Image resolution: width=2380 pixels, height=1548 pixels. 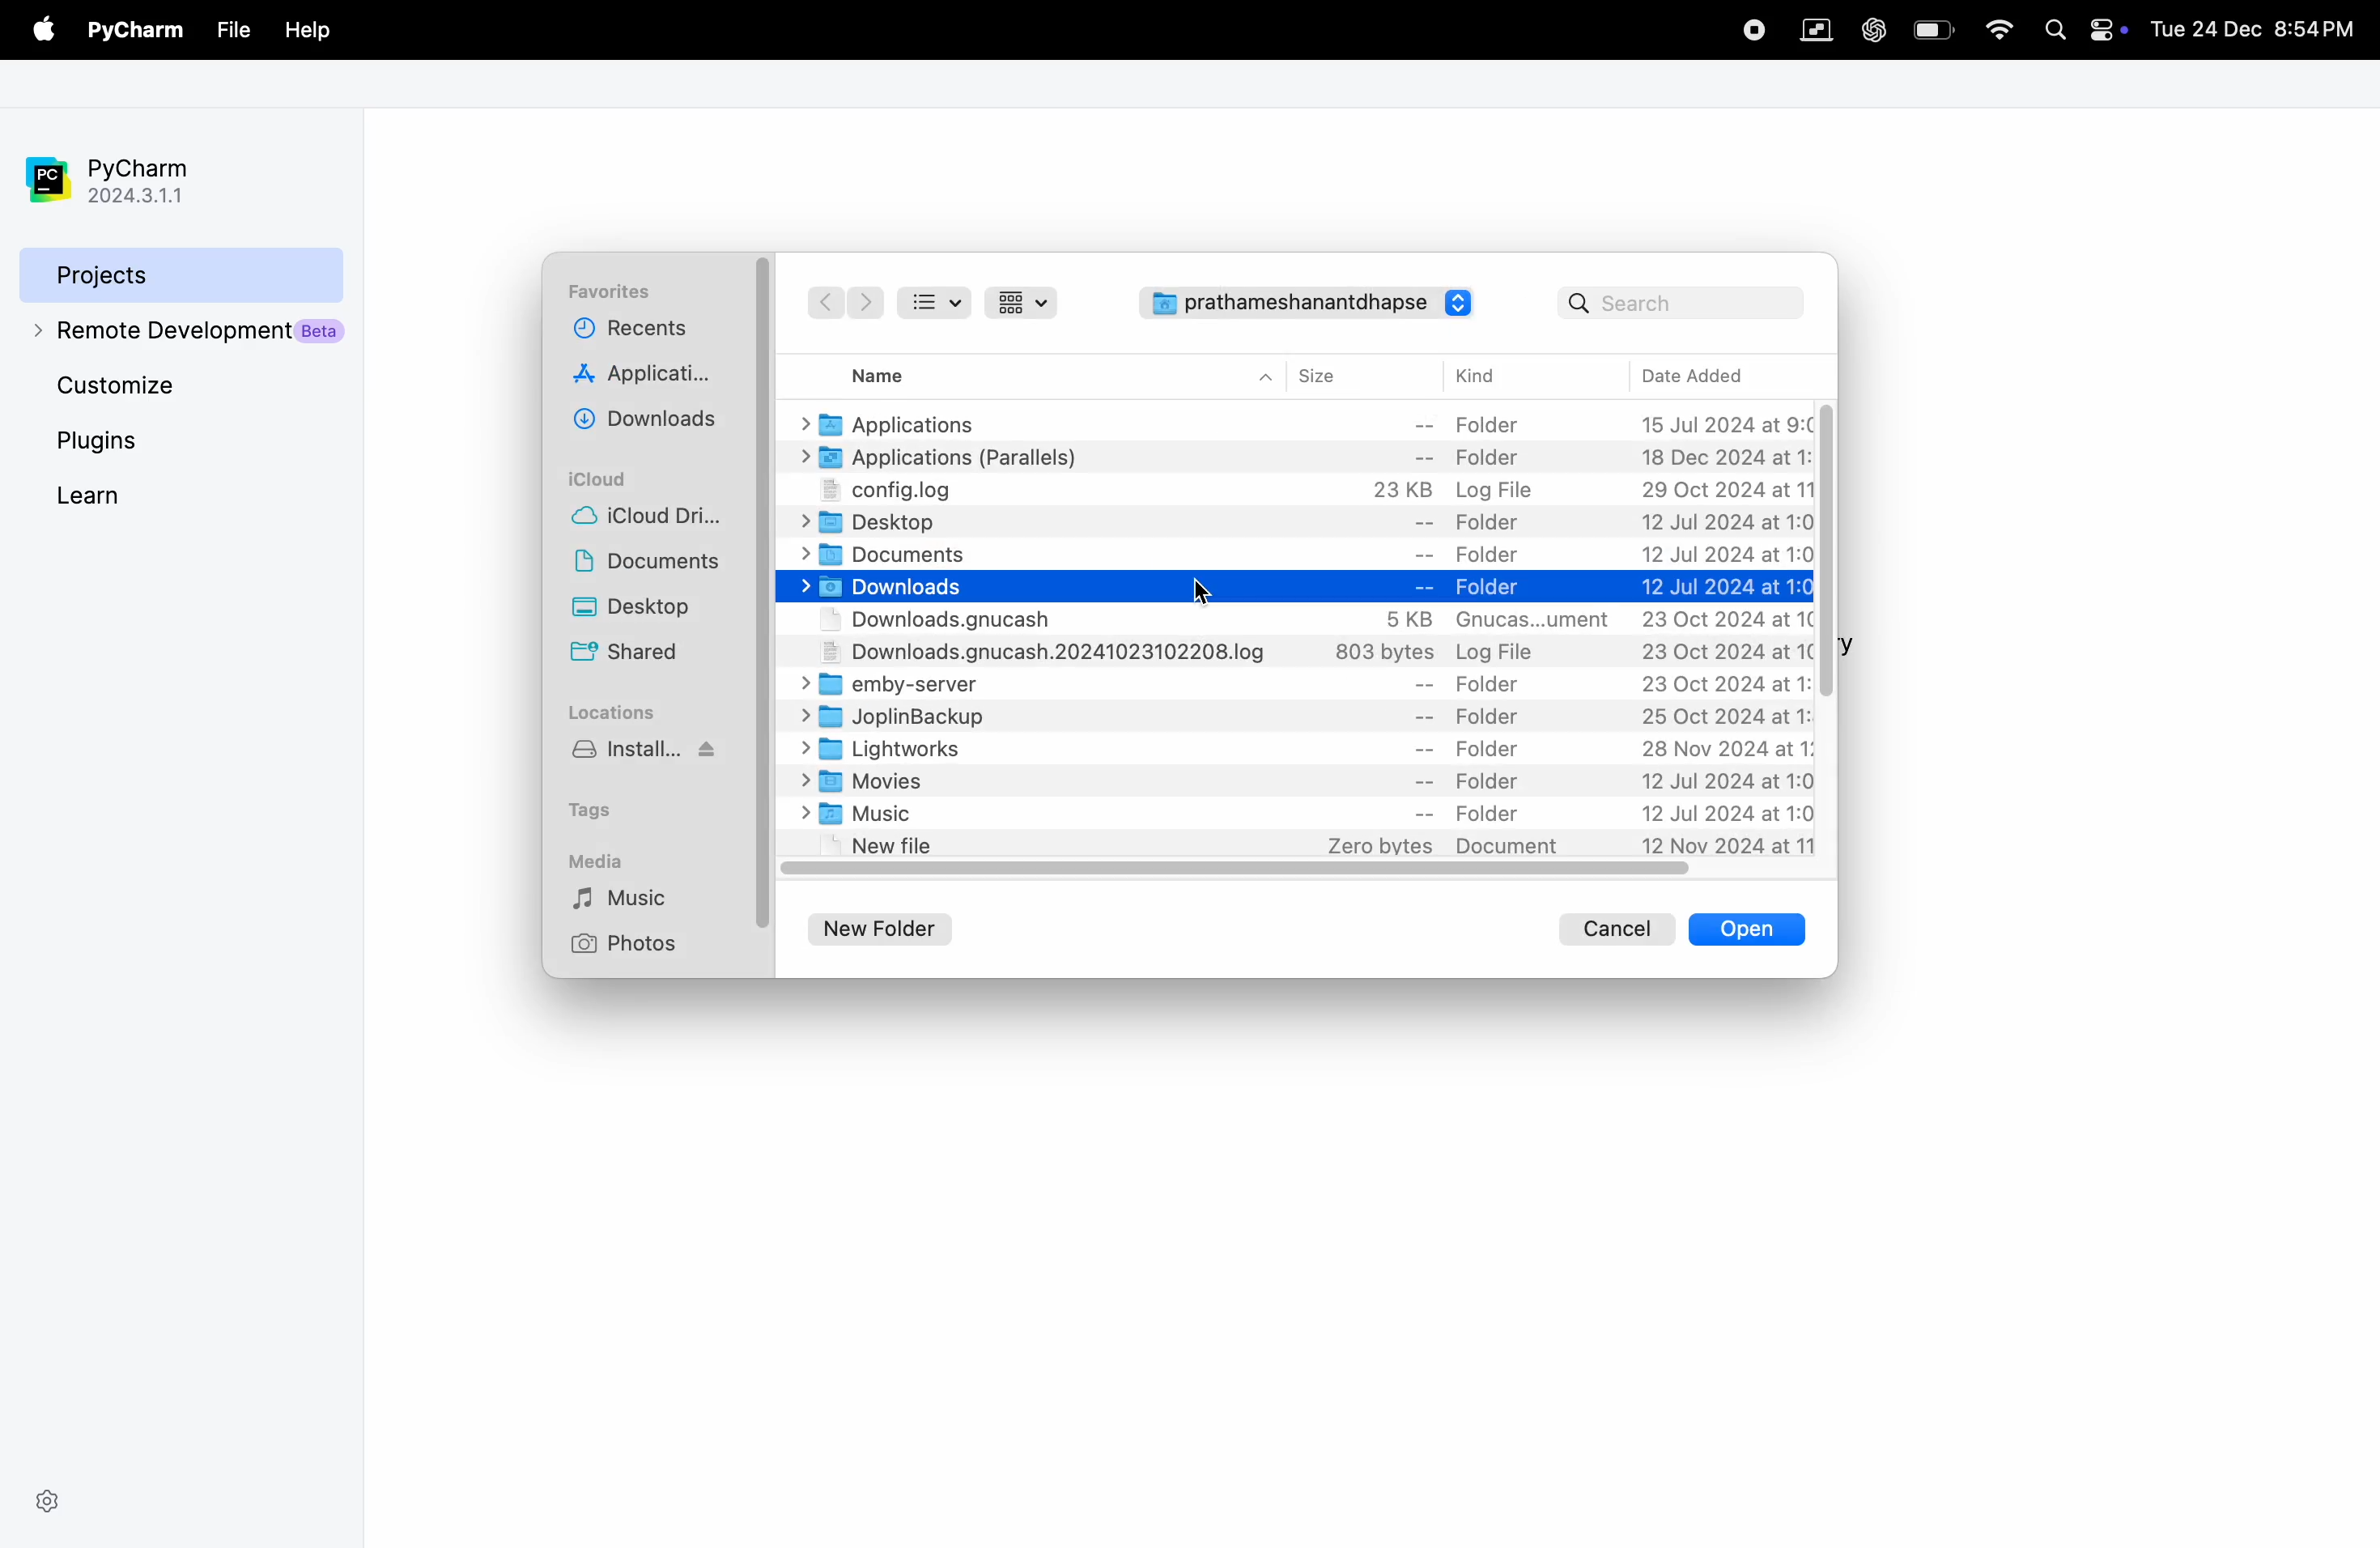 What do you see at coordinates (866, 303) in the screenshot?
I see `next` at bounding box center [866, 303].